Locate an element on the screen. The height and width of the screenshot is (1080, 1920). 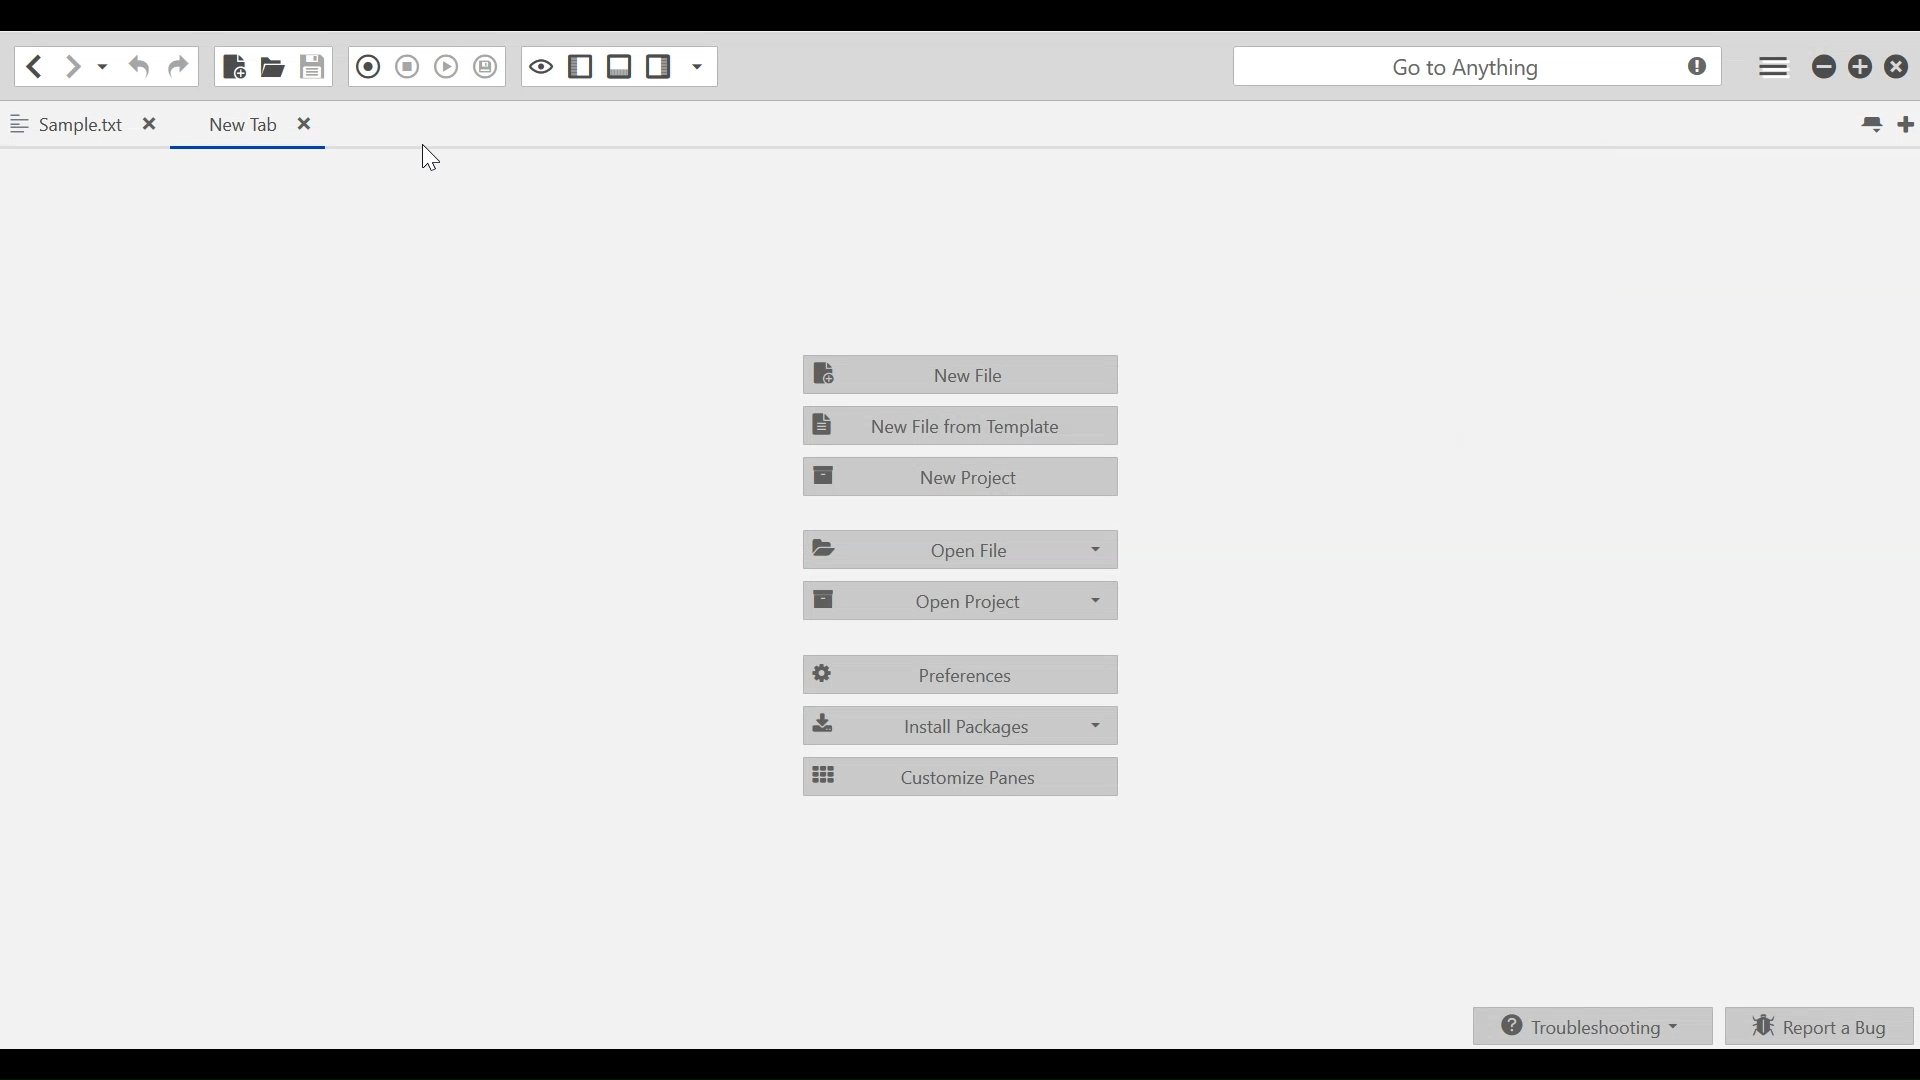
Show/Hide Bottom Pane is located at coordinates (620, 67).